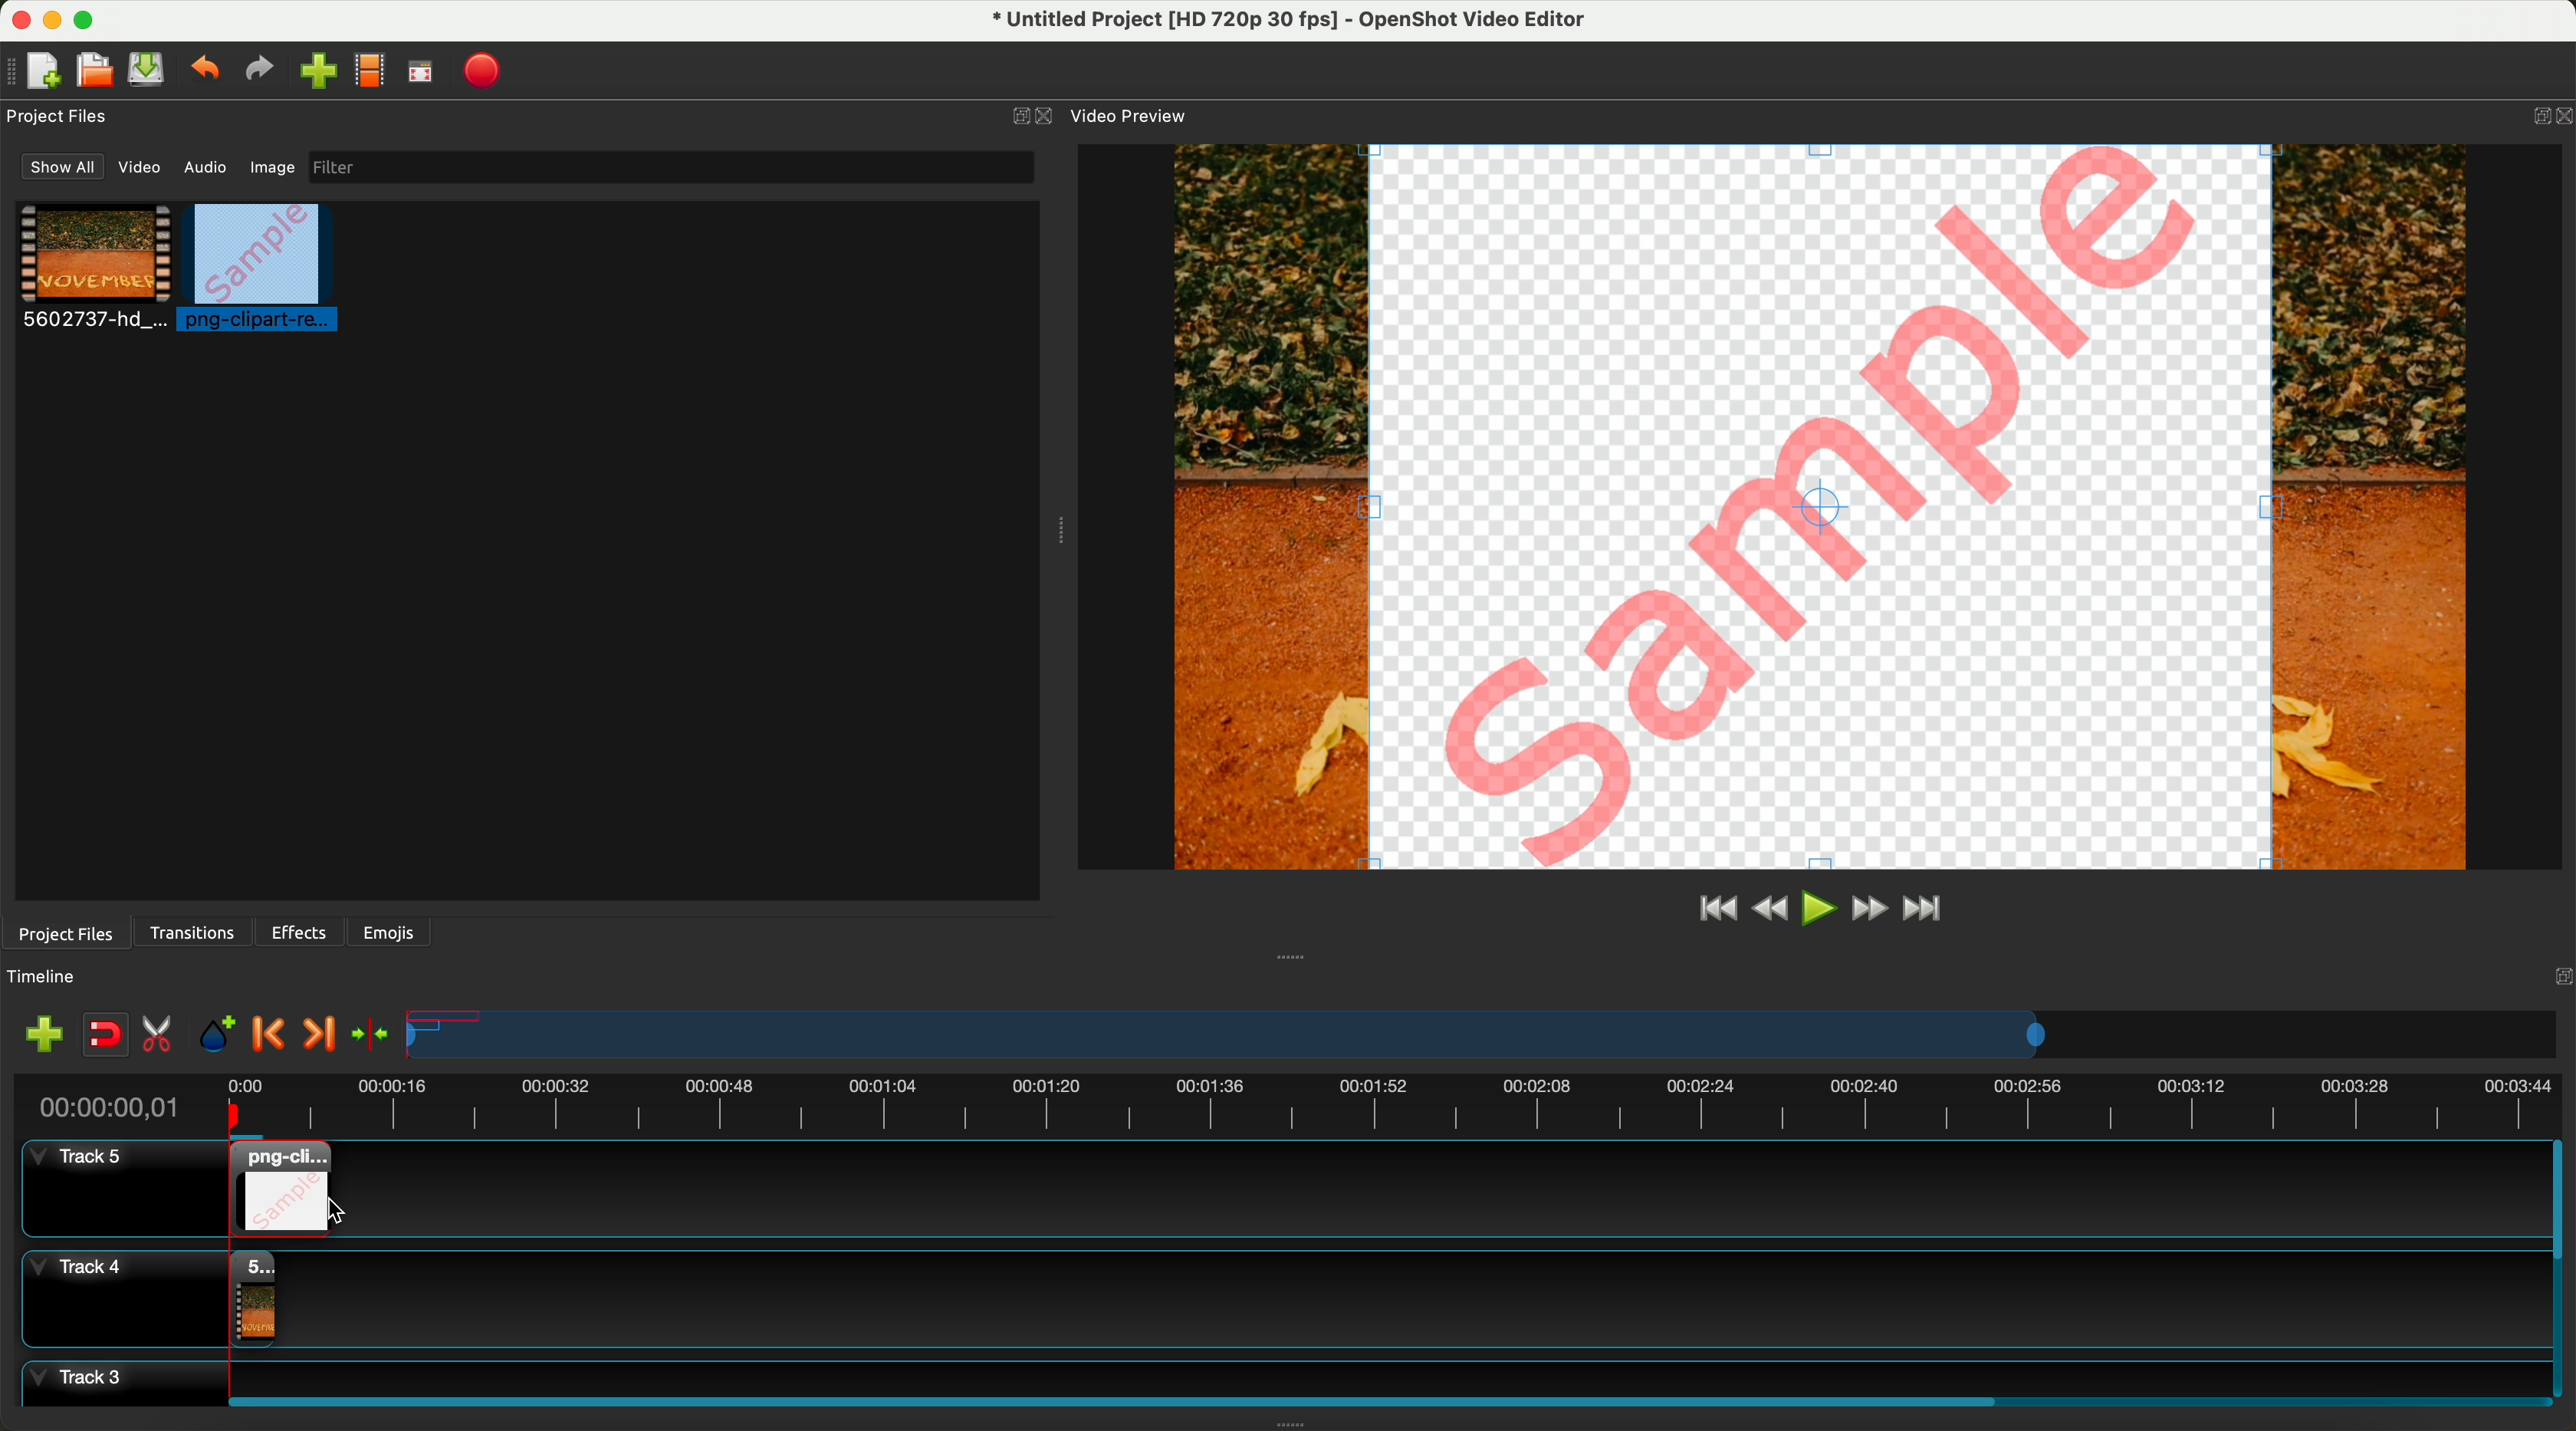 The width and height of the screenshot is (2576, 1431). I want to click on maximize, so click(92, 18).